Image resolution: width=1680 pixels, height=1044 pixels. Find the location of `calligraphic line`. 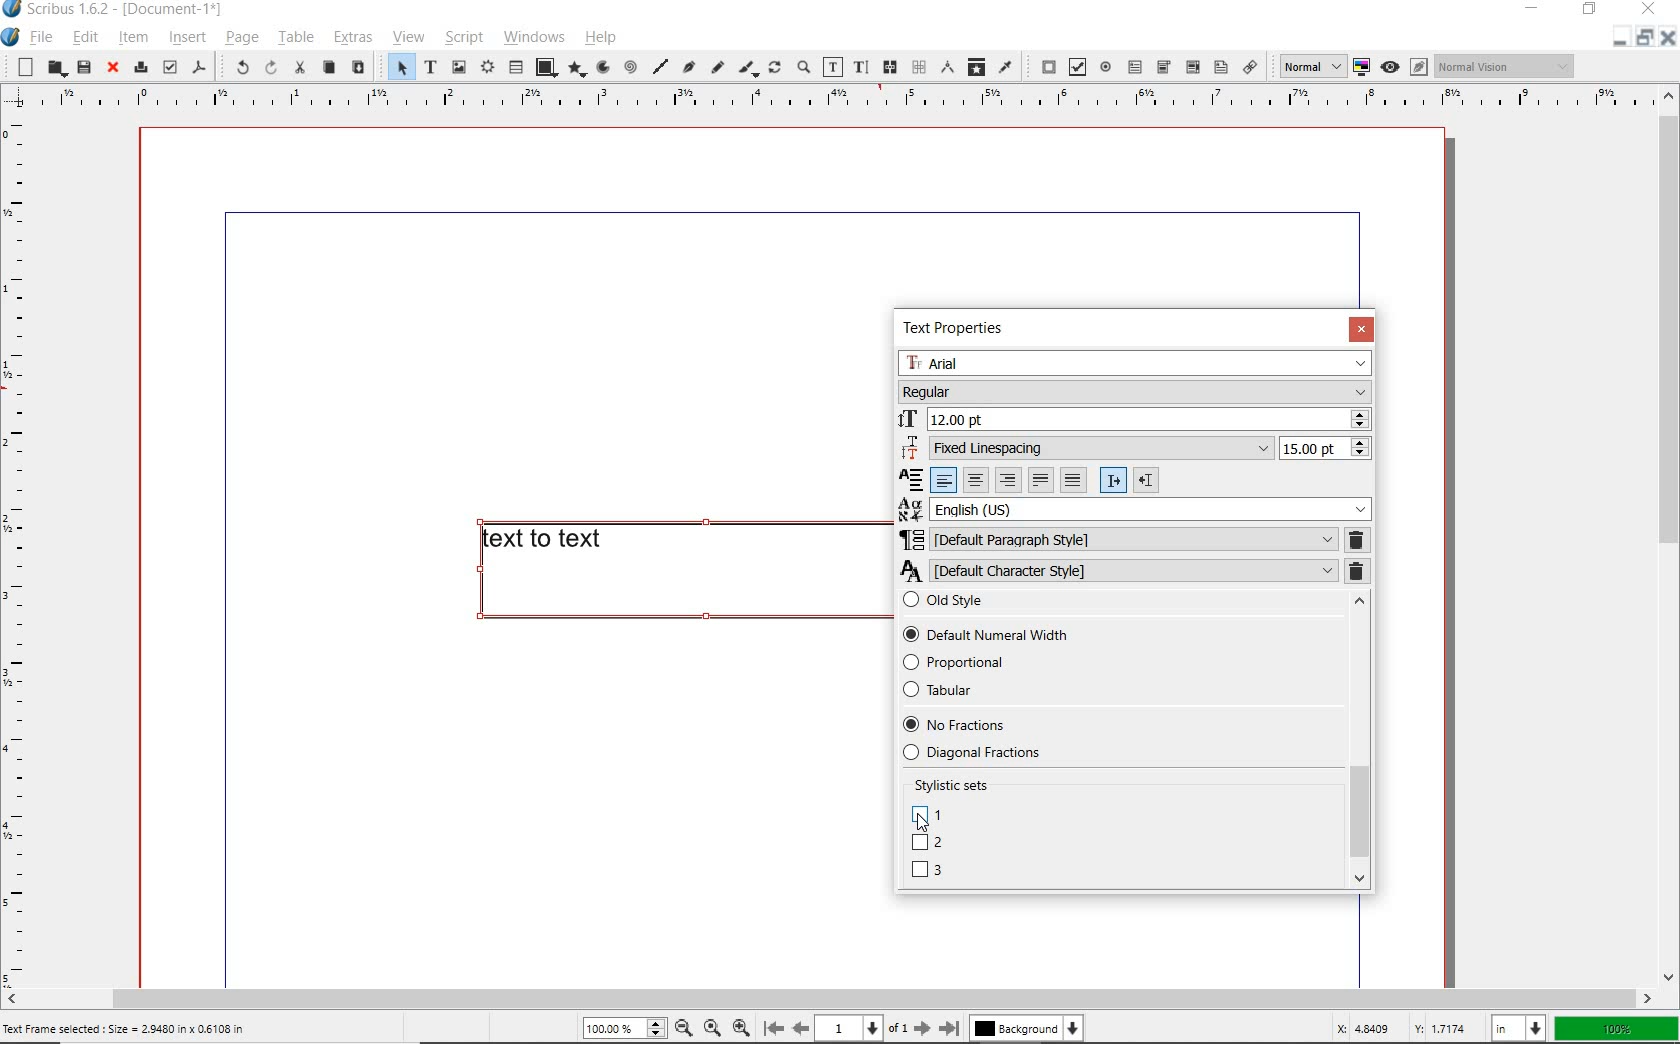

calligraphic line is located at coordinates (748, 69).